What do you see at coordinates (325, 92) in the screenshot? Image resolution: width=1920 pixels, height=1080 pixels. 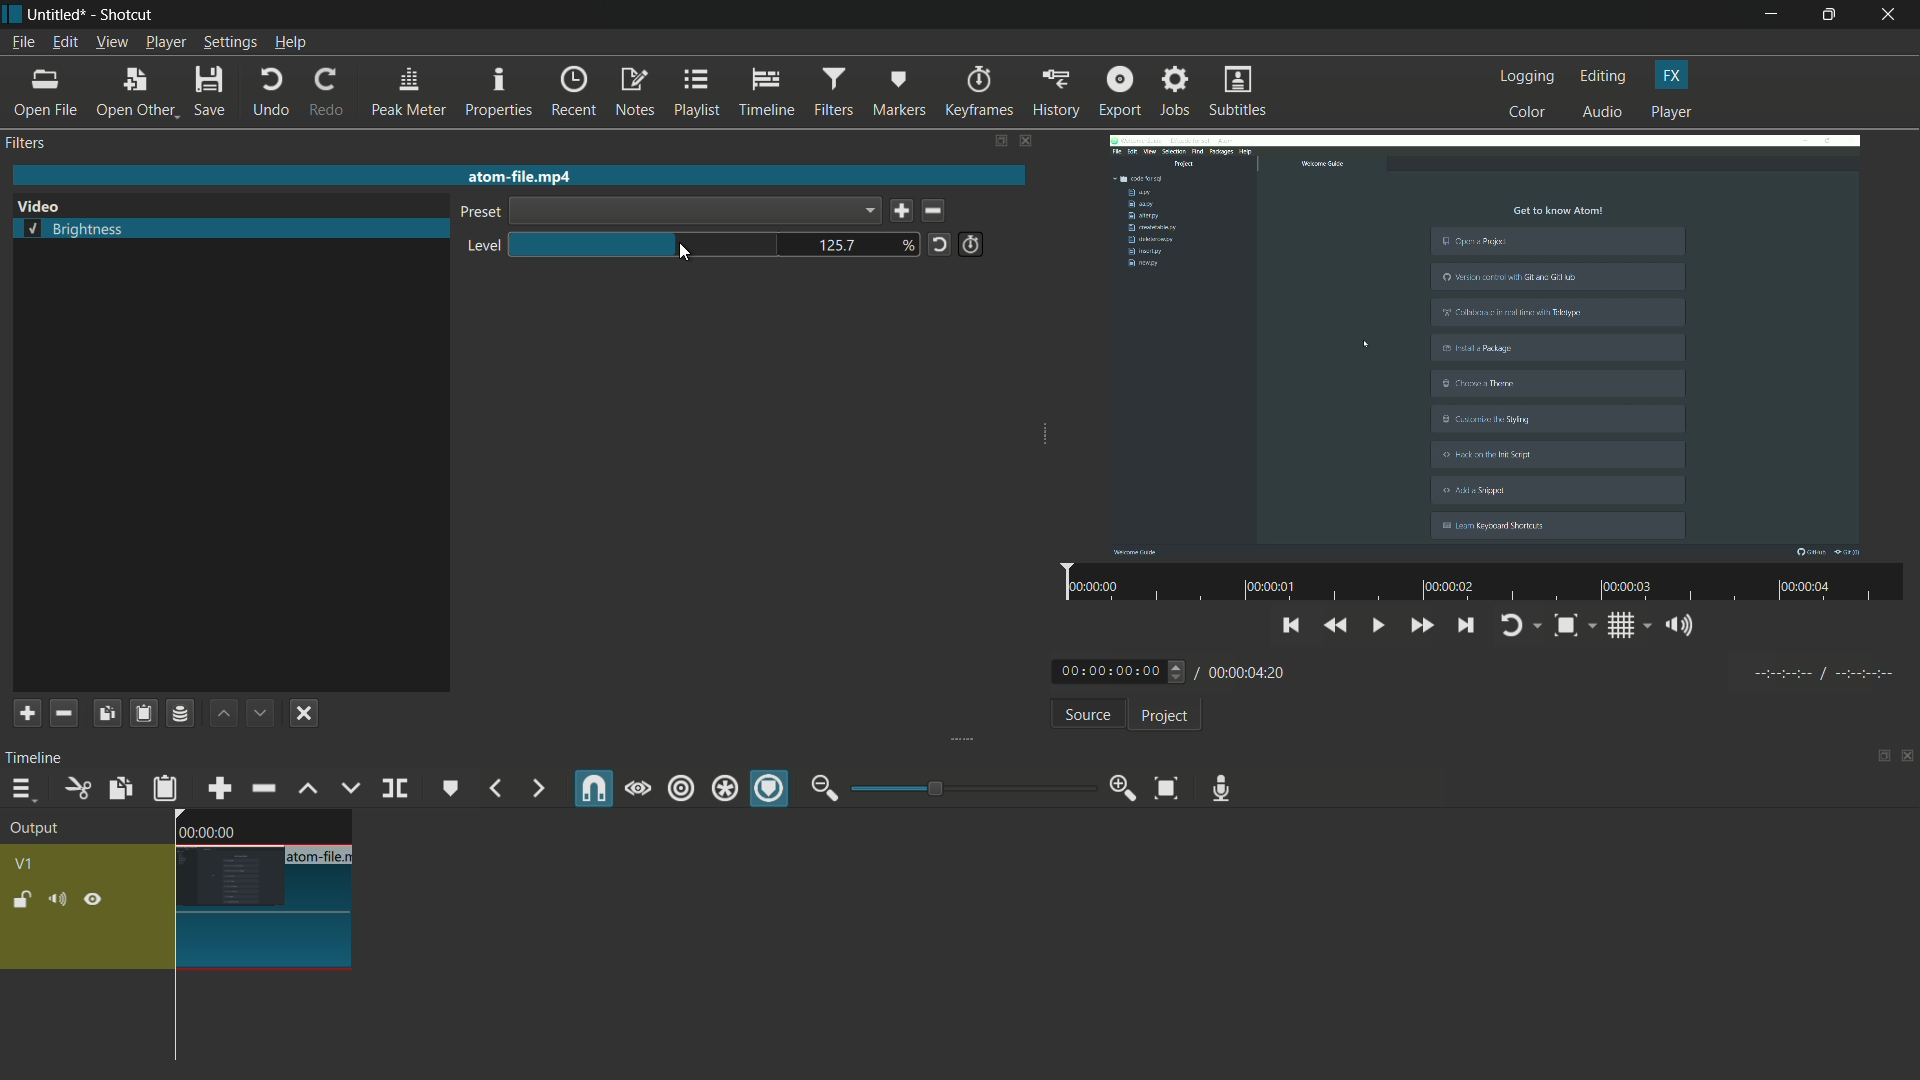 I see `redo` at bounding box center [325, 92].